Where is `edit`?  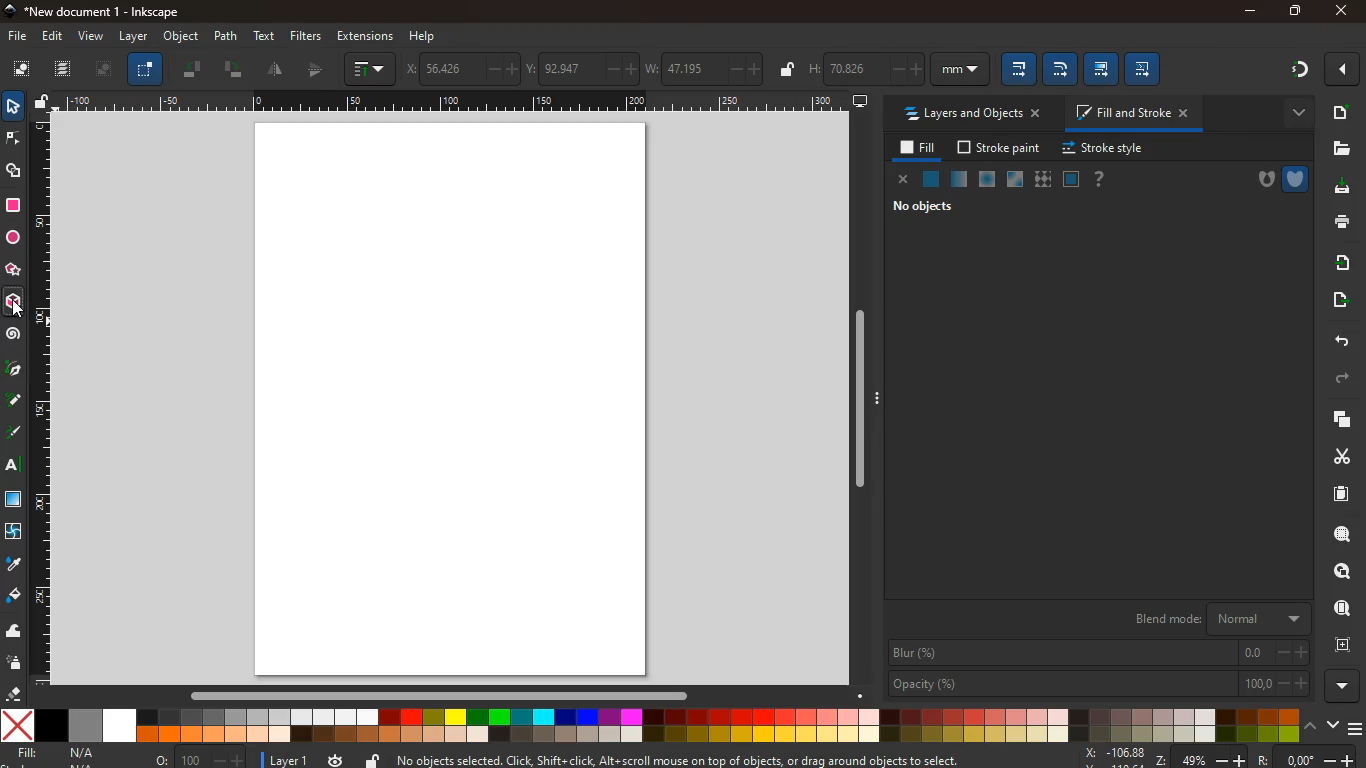 edit is located at coordinates (1060, 70).